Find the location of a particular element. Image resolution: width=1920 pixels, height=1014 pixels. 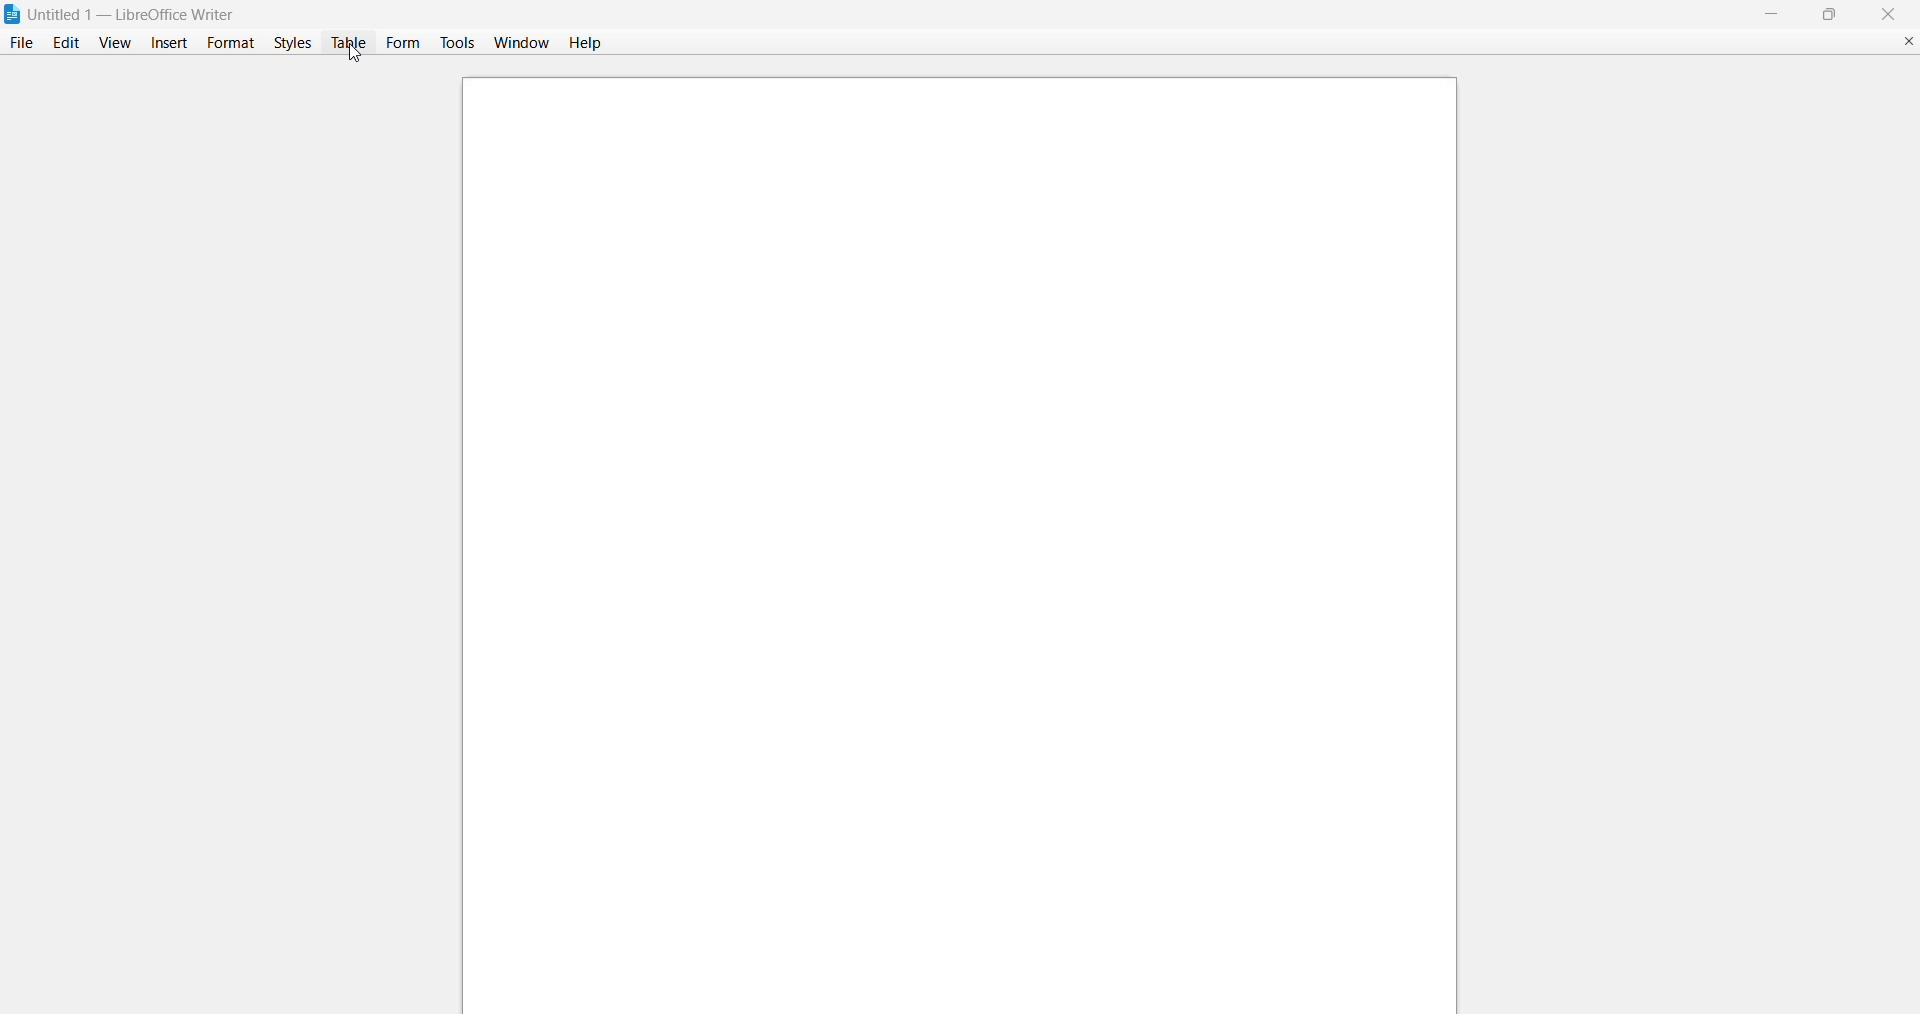

styles is located at coordinates (290, 42).